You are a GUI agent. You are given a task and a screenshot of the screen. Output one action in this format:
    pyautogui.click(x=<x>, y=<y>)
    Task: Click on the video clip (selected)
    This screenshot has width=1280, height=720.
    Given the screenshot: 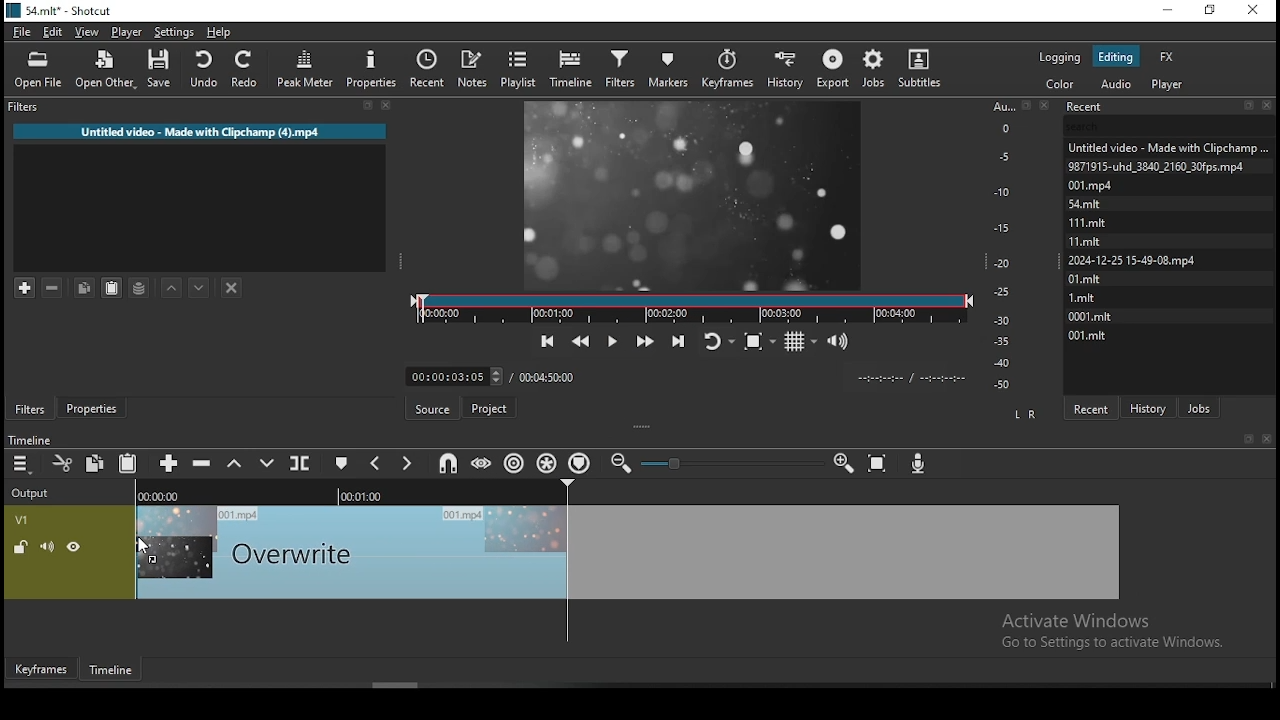 What is the action you would take?
    pyautogui.click(x=627, y=552)
    